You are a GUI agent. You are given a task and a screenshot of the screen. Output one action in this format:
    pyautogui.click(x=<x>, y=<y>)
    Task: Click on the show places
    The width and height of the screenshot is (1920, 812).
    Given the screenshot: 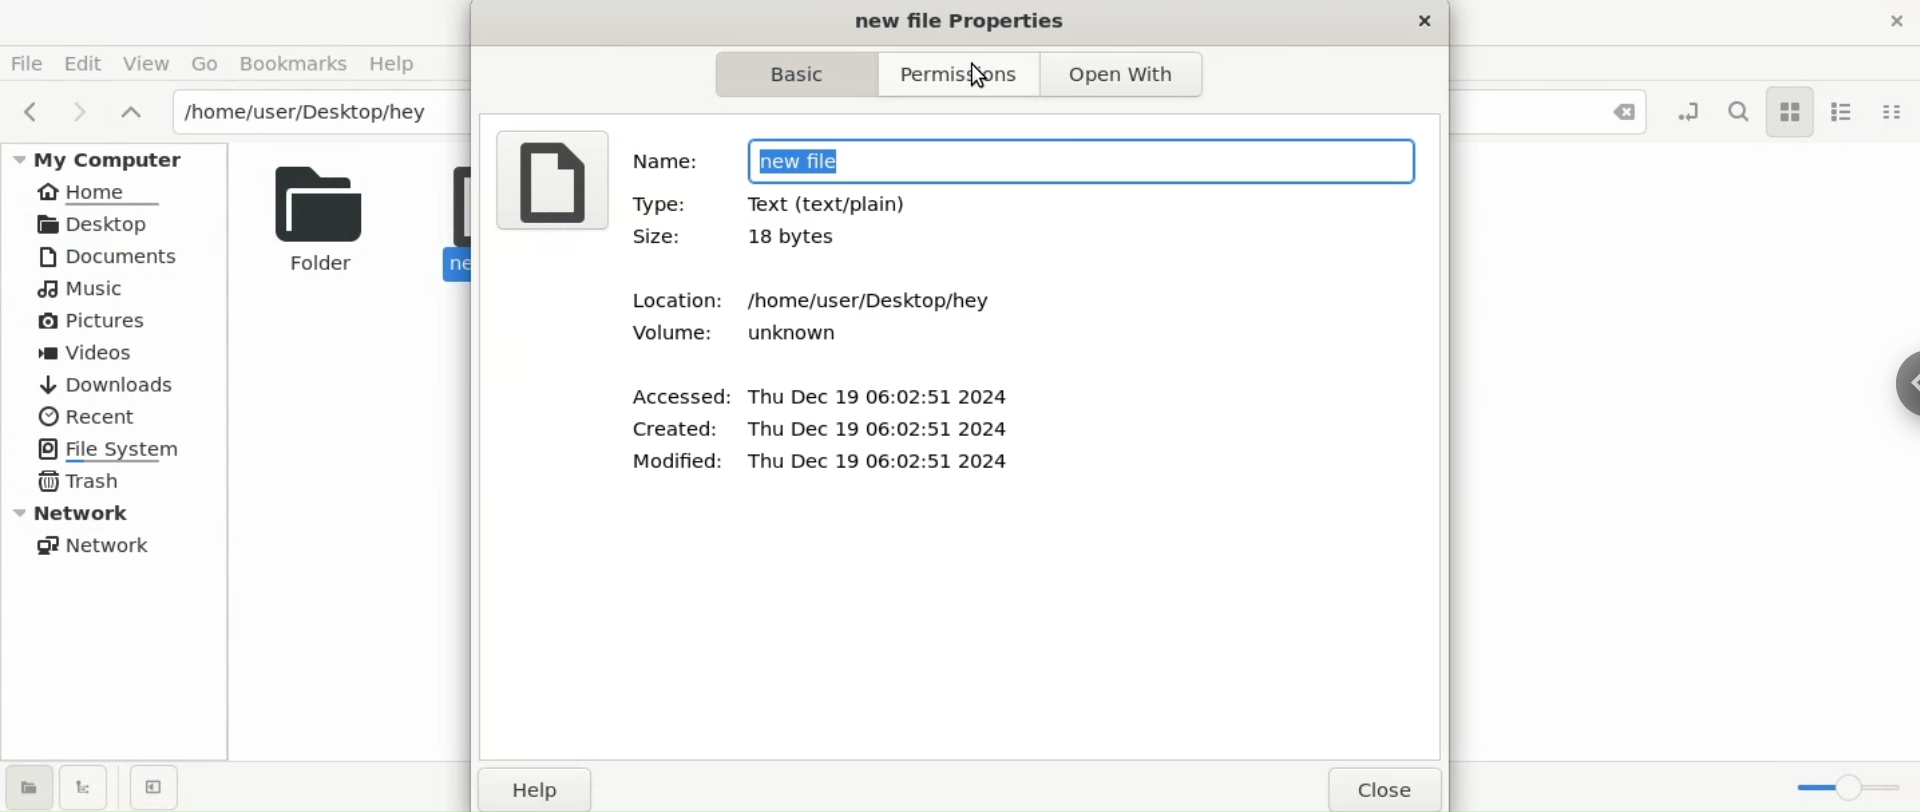 What is the action you would take?
    pyautogui.click(x=28, y=786)
    